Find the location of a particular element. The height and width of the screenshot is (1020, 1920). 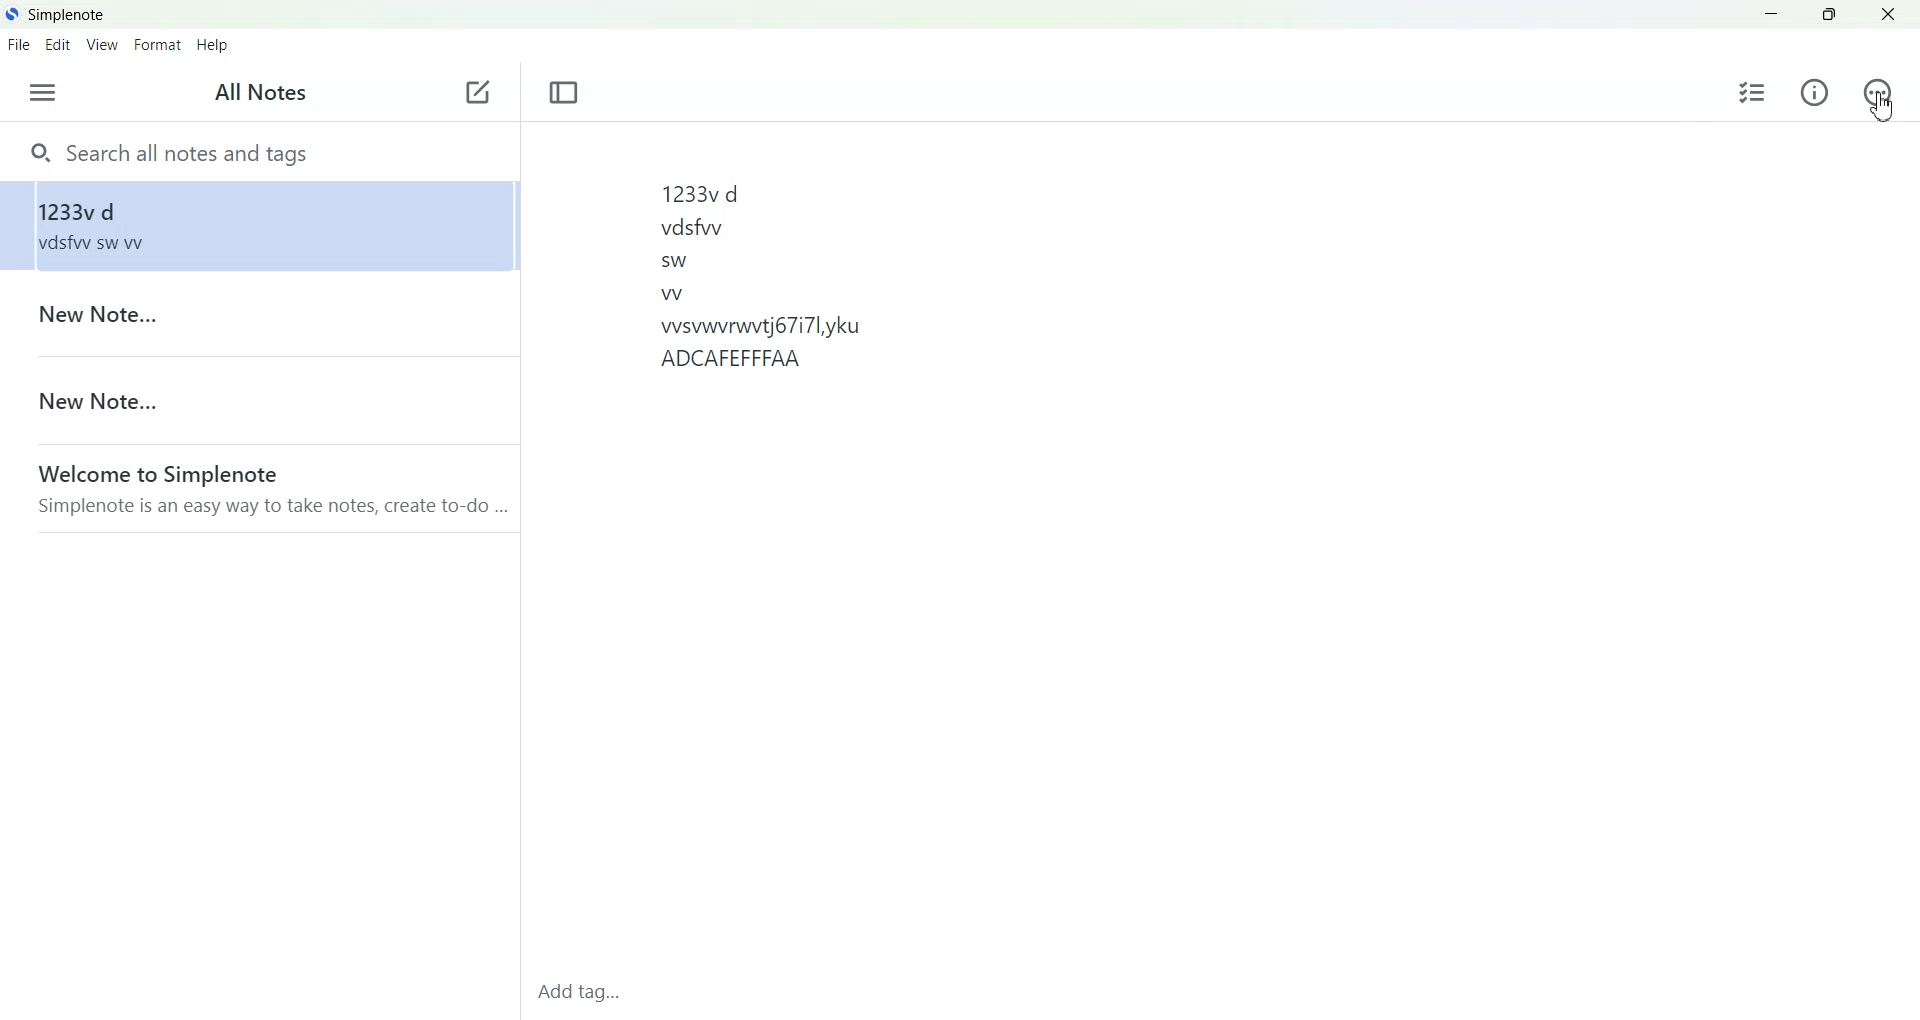

File is located at coordinates (19, 44).